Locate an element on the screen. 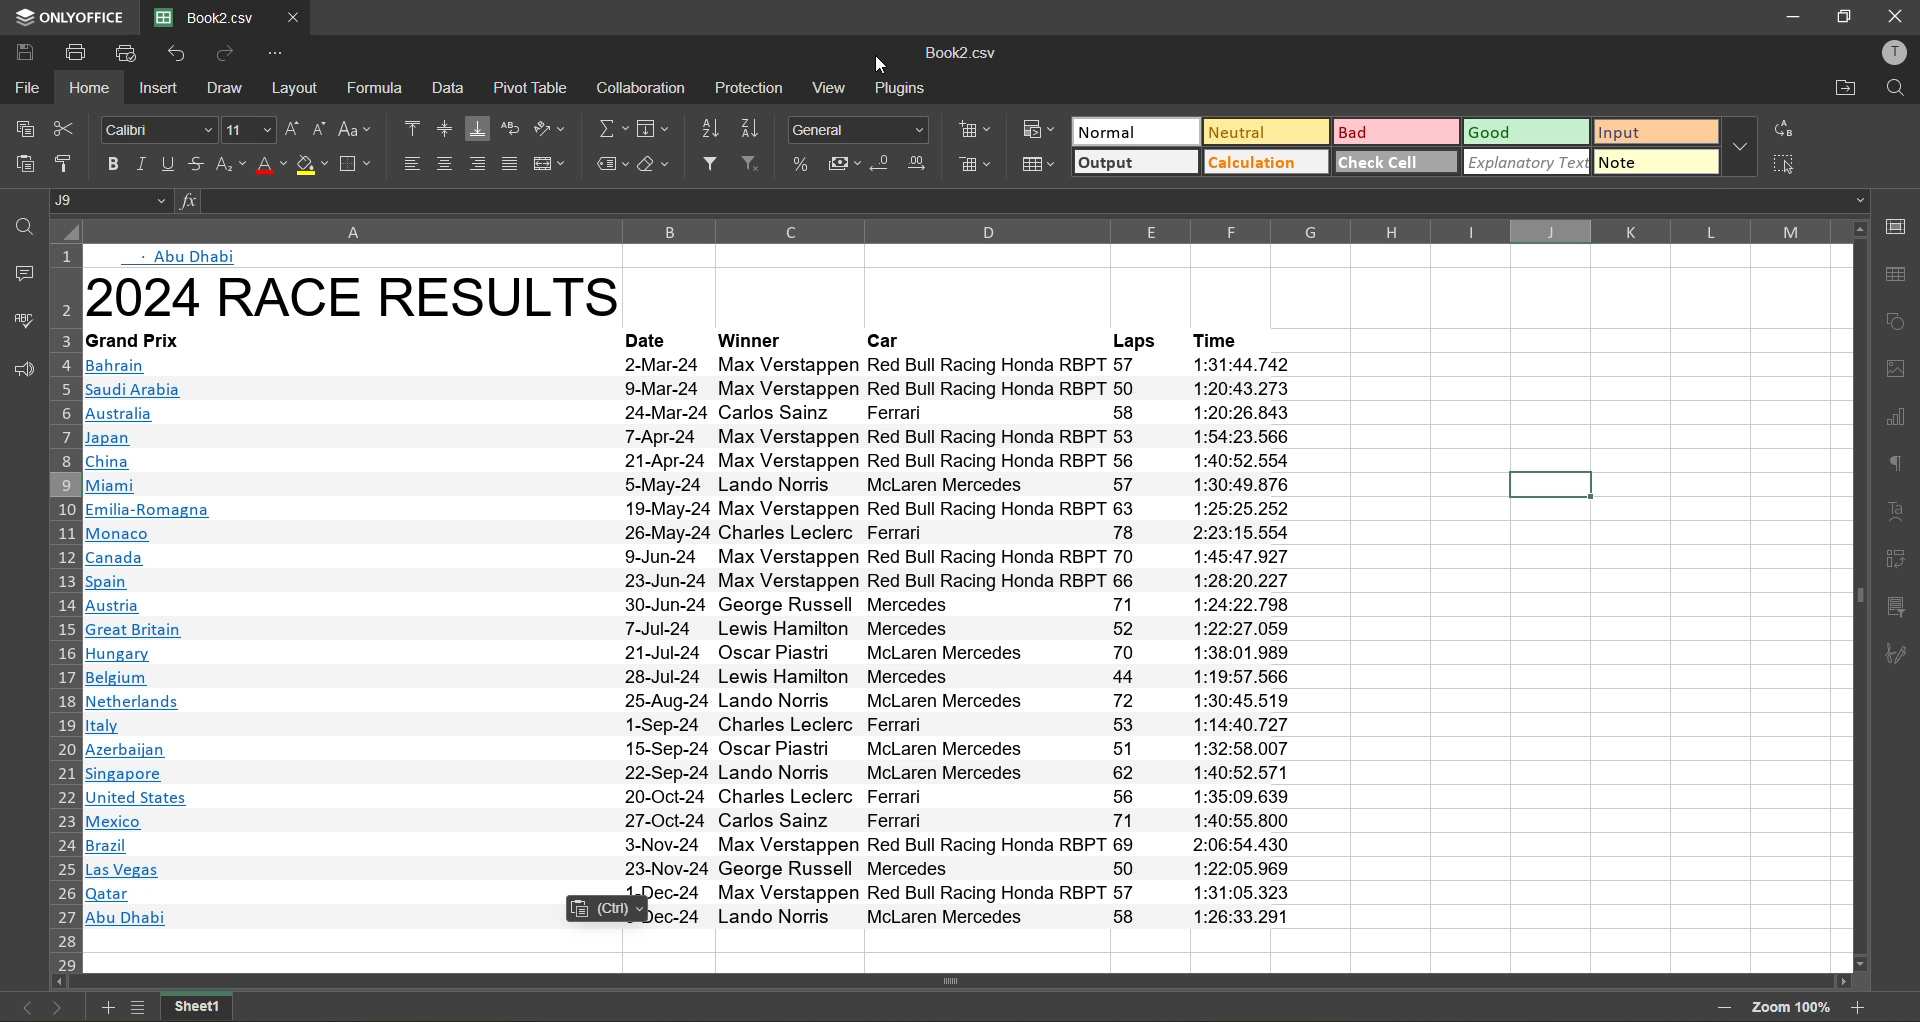 The width and height of the screenshot is (1920, 1022). copy style is located at coordinates (71, 165).